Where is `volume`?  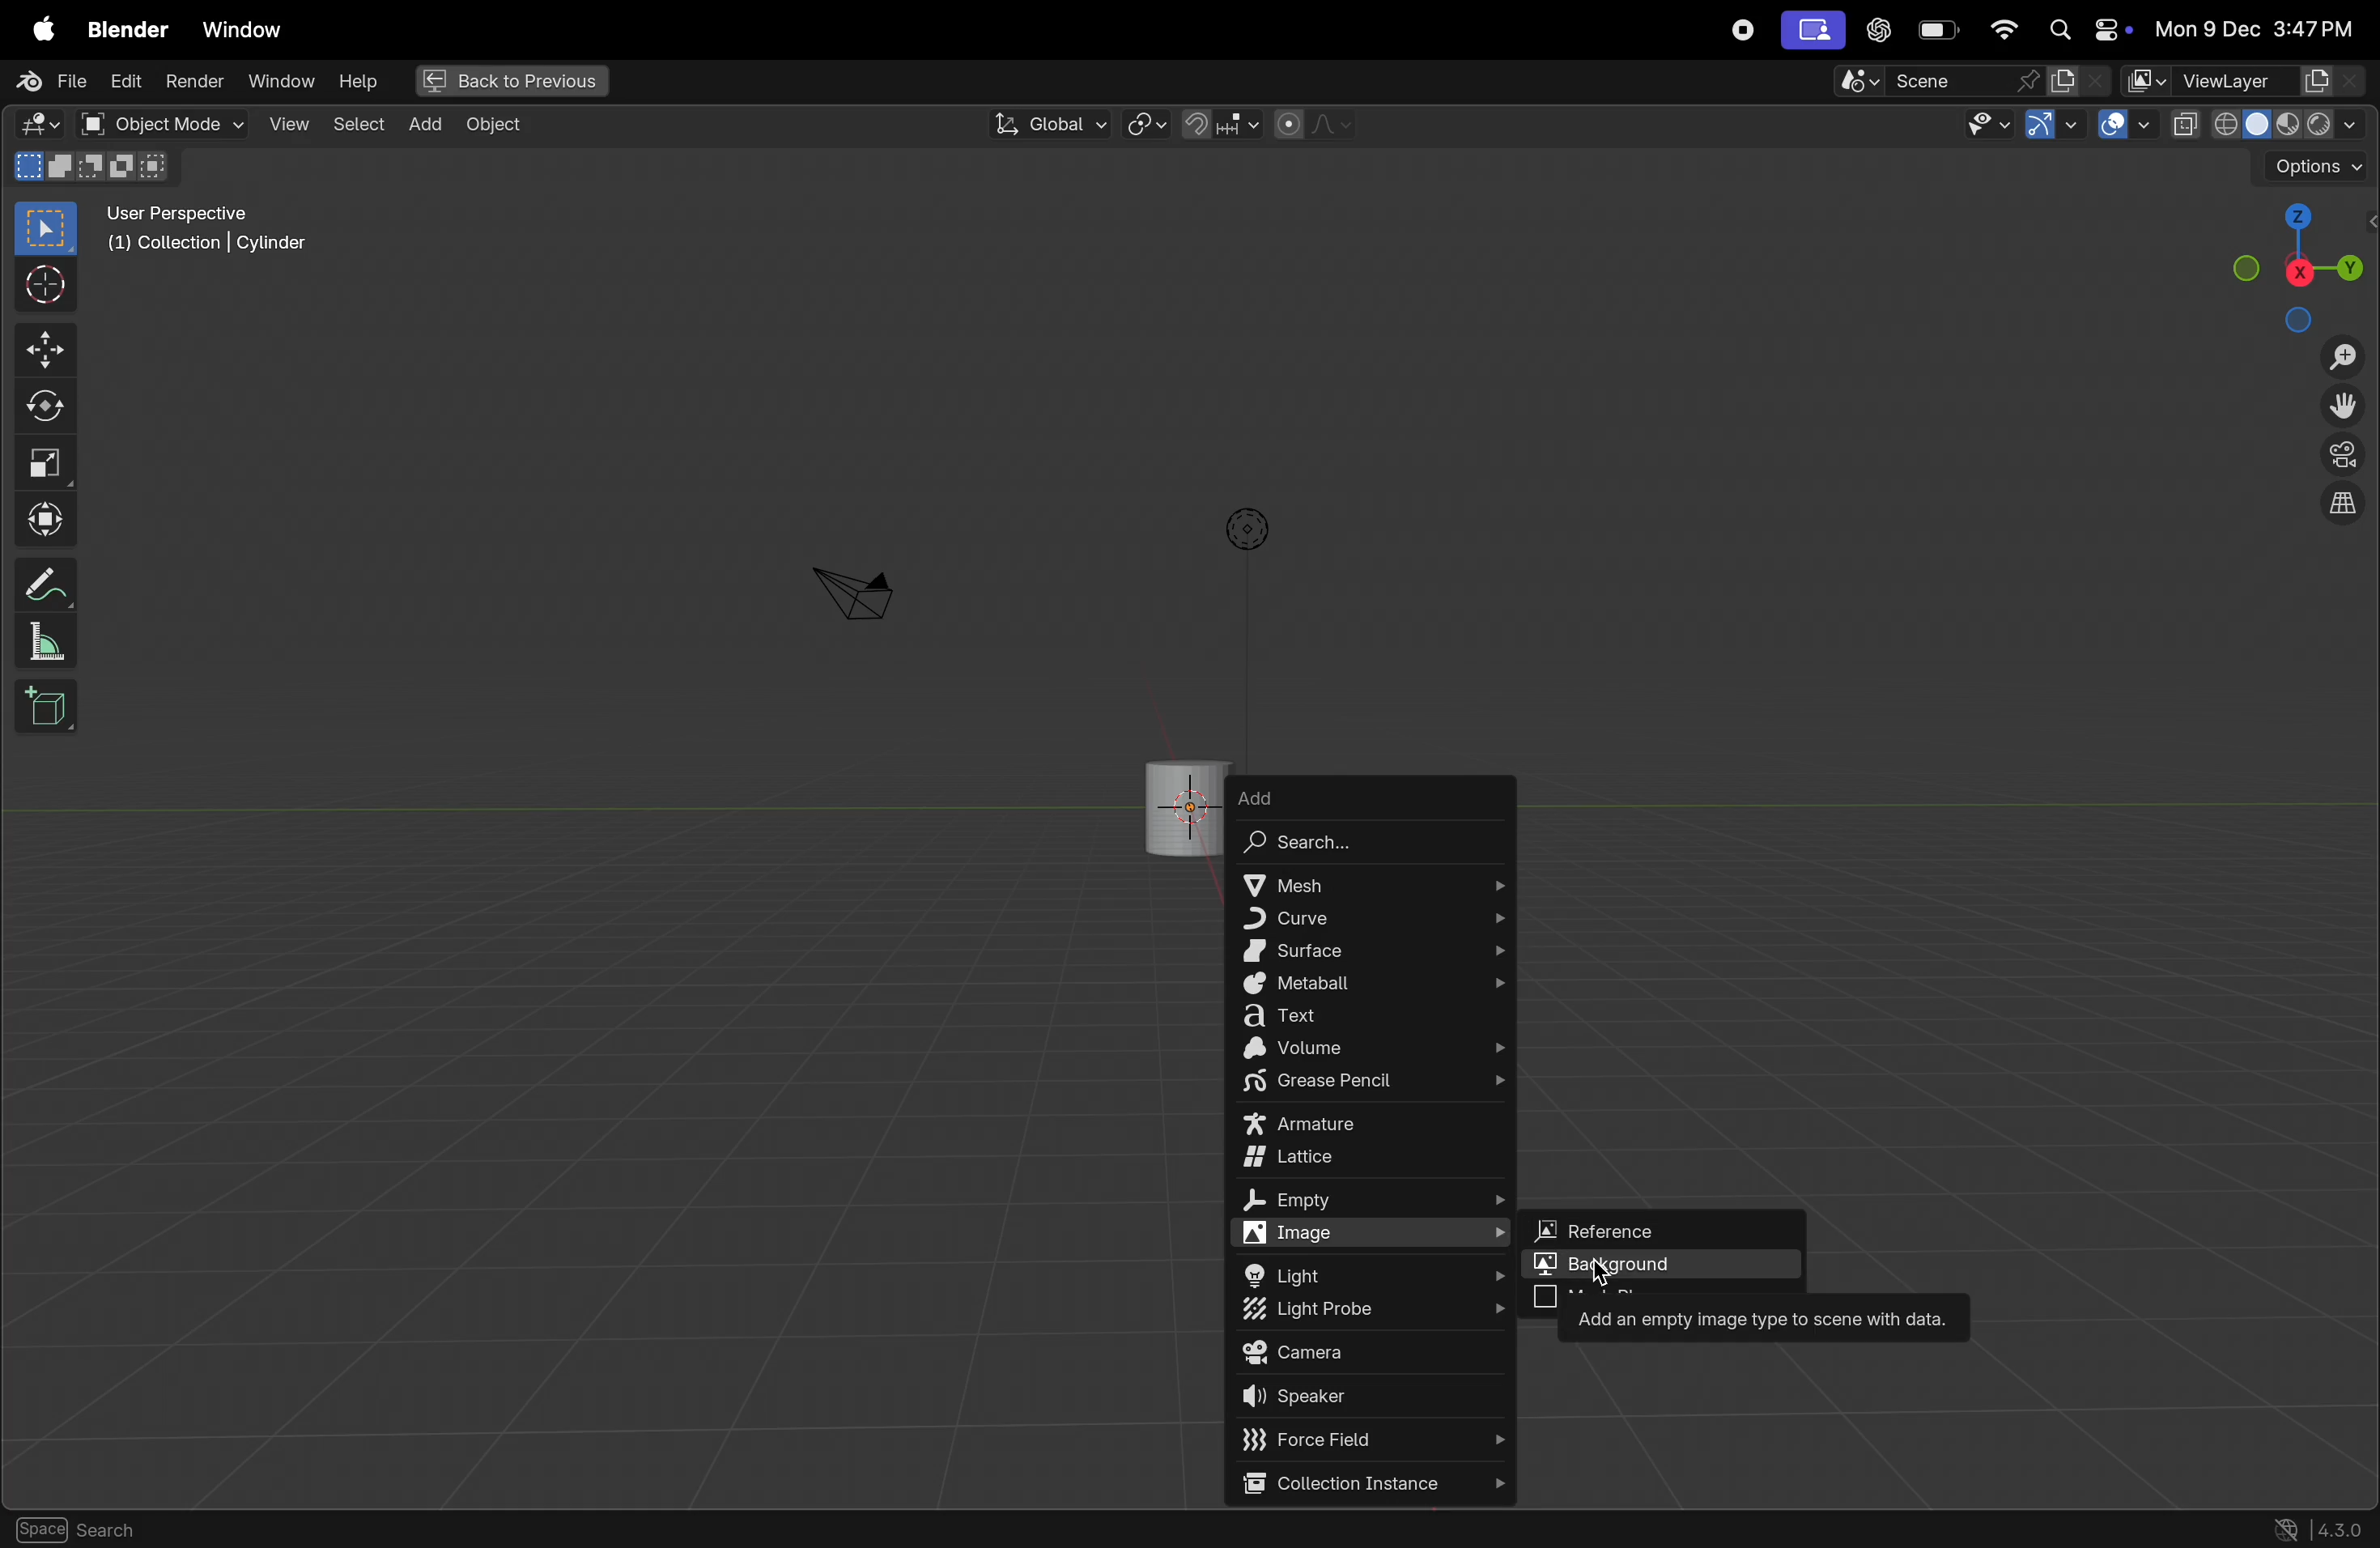 volume is located at coordinates (1373, 1050).